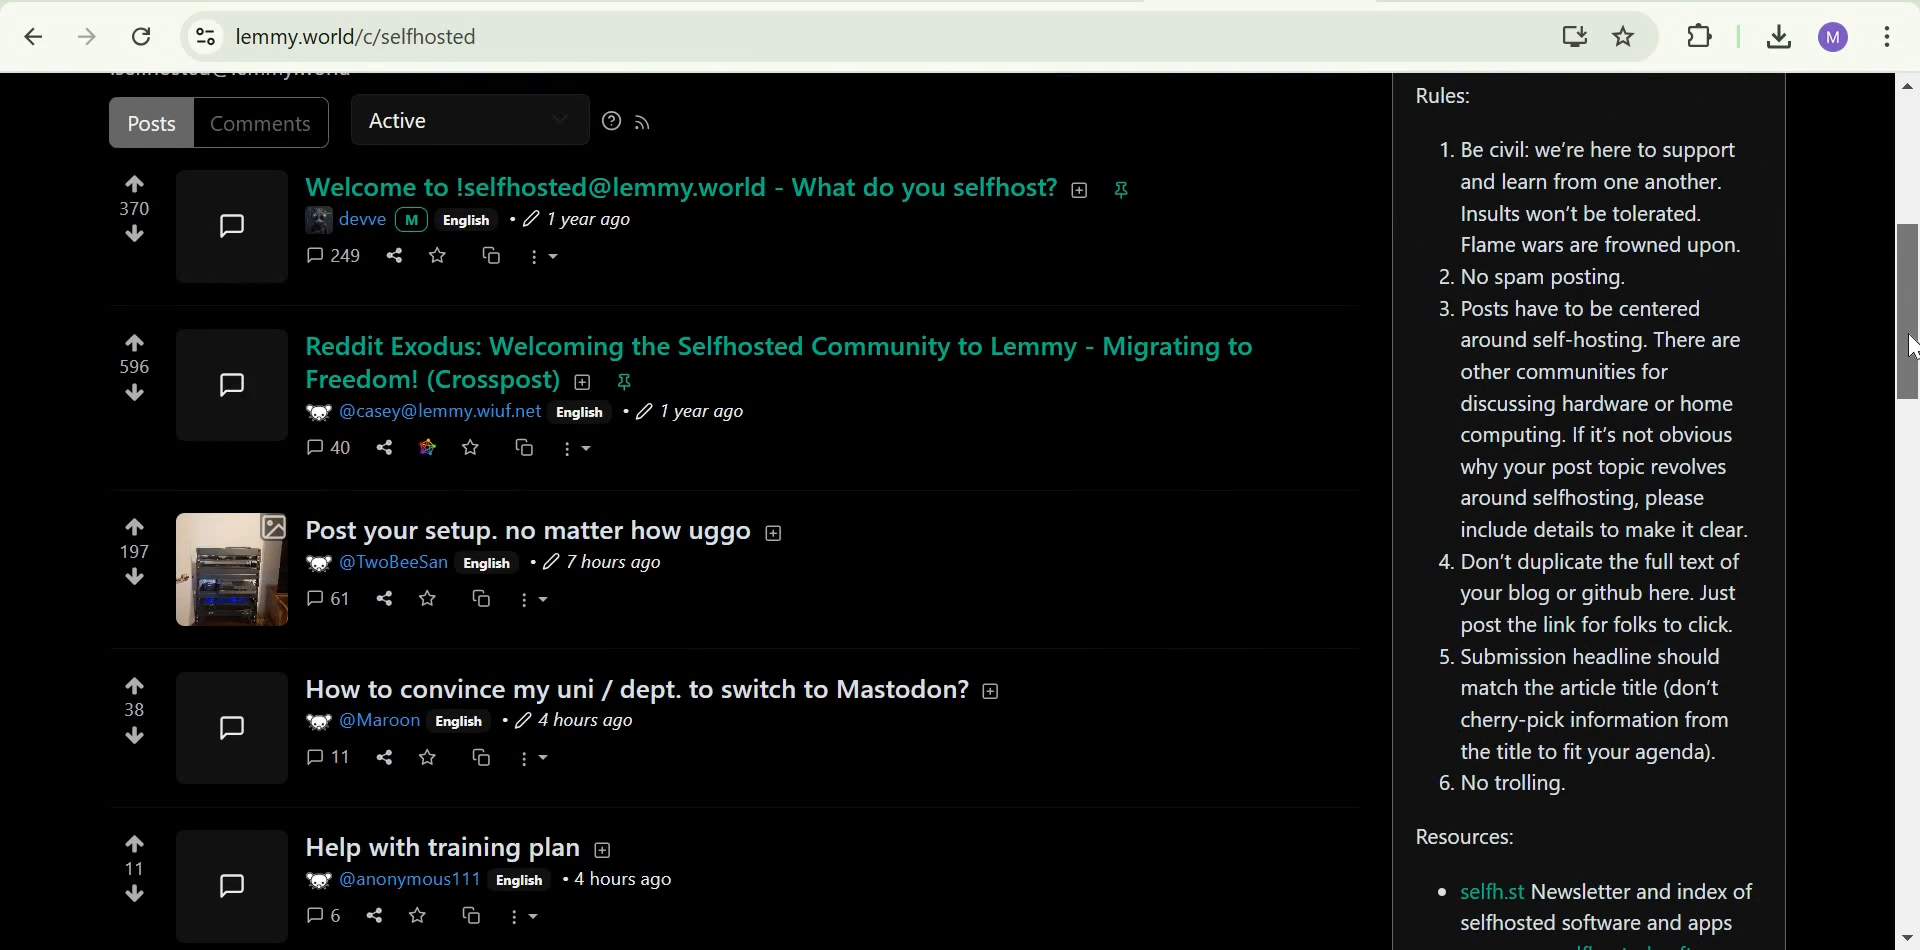  Describe the element at coordinates (429, 758) in the screenshot. I see `save` at that location.